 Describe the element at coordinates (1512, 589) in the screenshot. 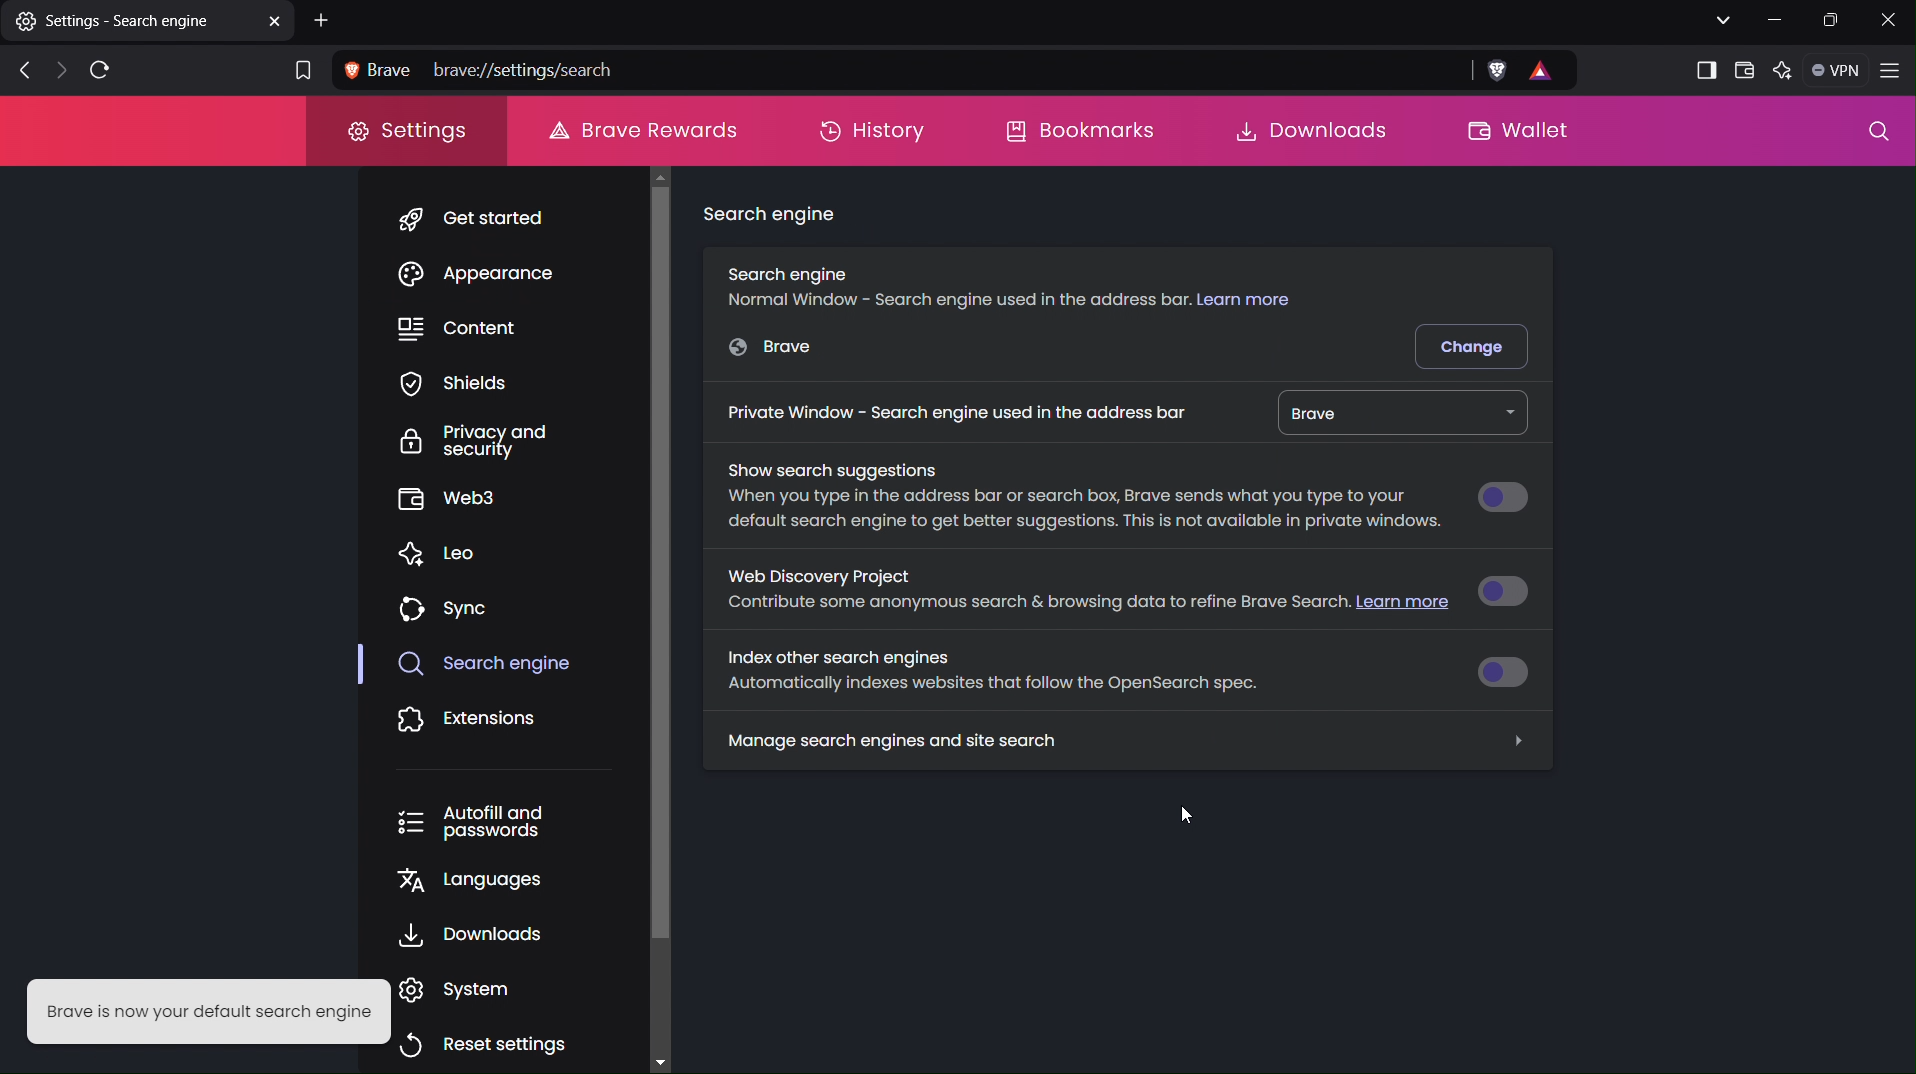

I see `Button` at that location.